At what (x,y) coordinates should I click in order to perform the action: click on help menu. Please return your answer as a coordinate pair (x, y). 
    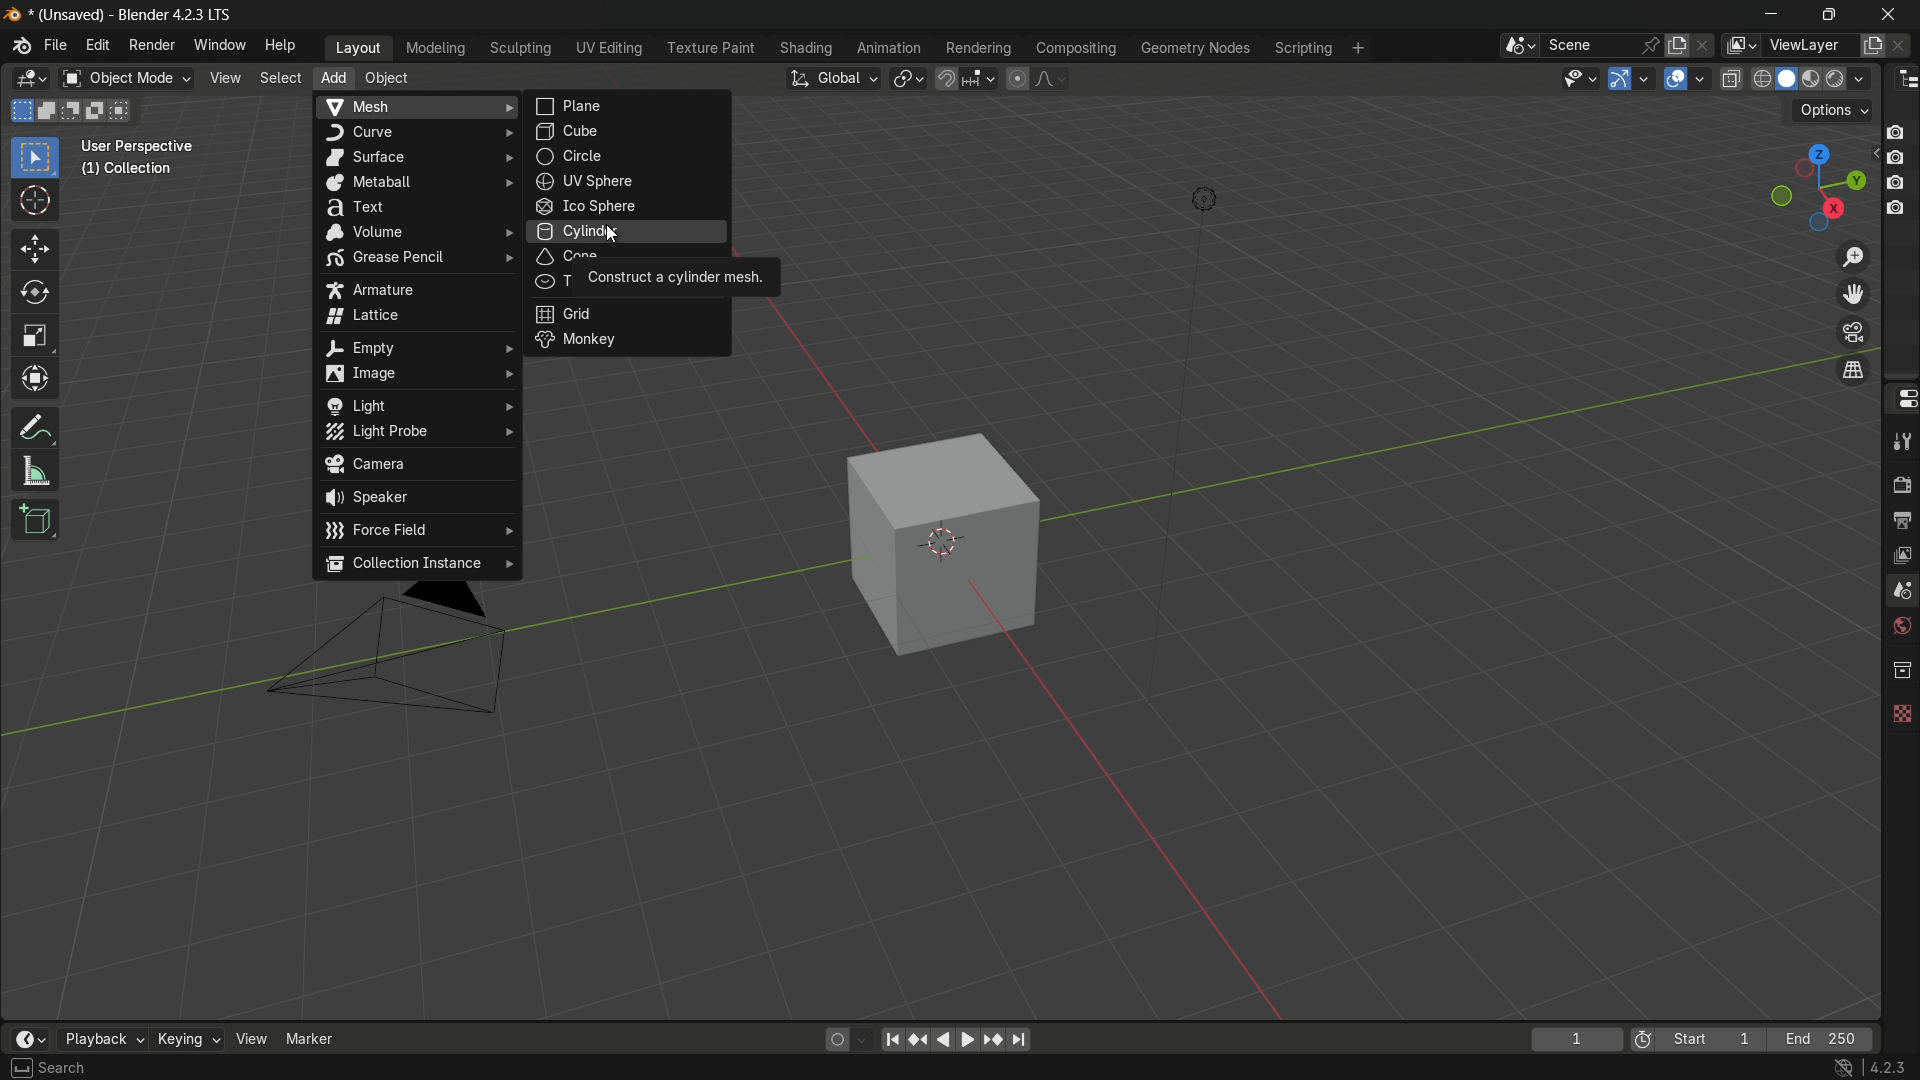
    Looking at the image, I should click on (282, 46).